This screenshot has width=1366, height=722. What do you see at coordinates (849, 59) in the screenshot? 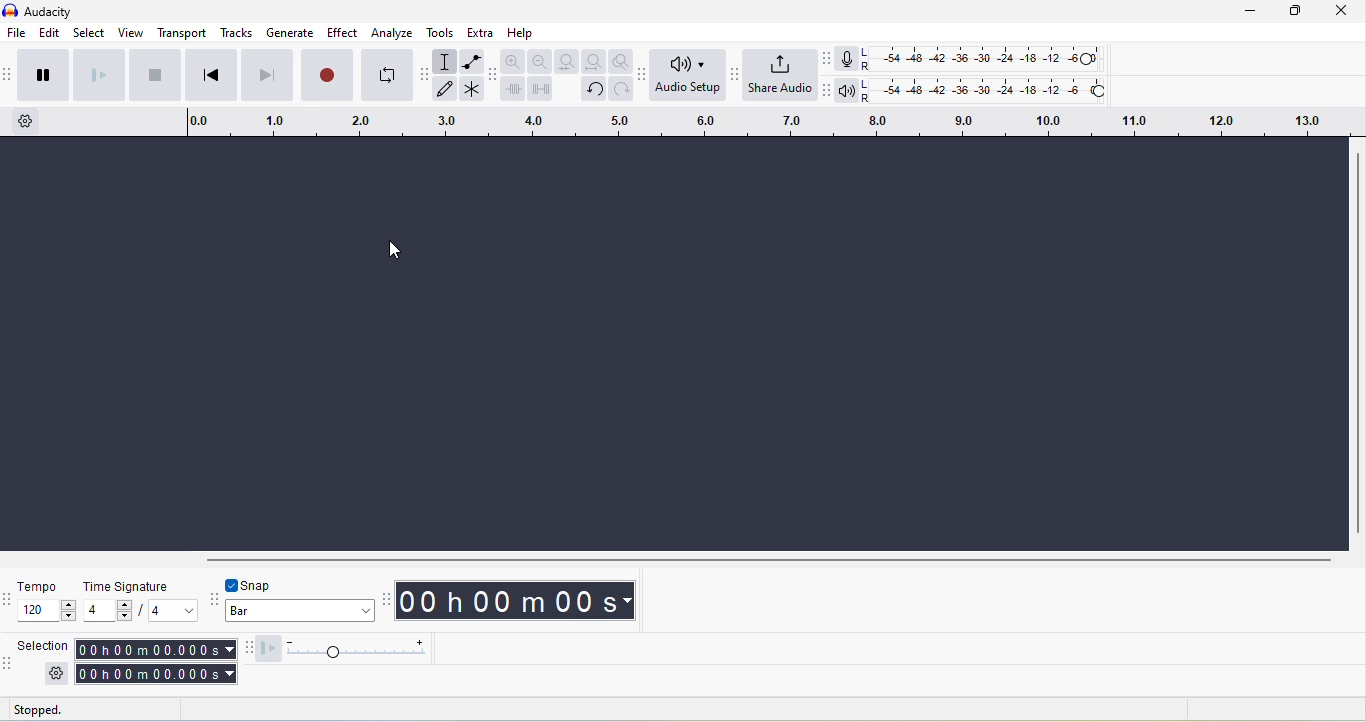
I see `record meter` at bounding box center [849, 59].